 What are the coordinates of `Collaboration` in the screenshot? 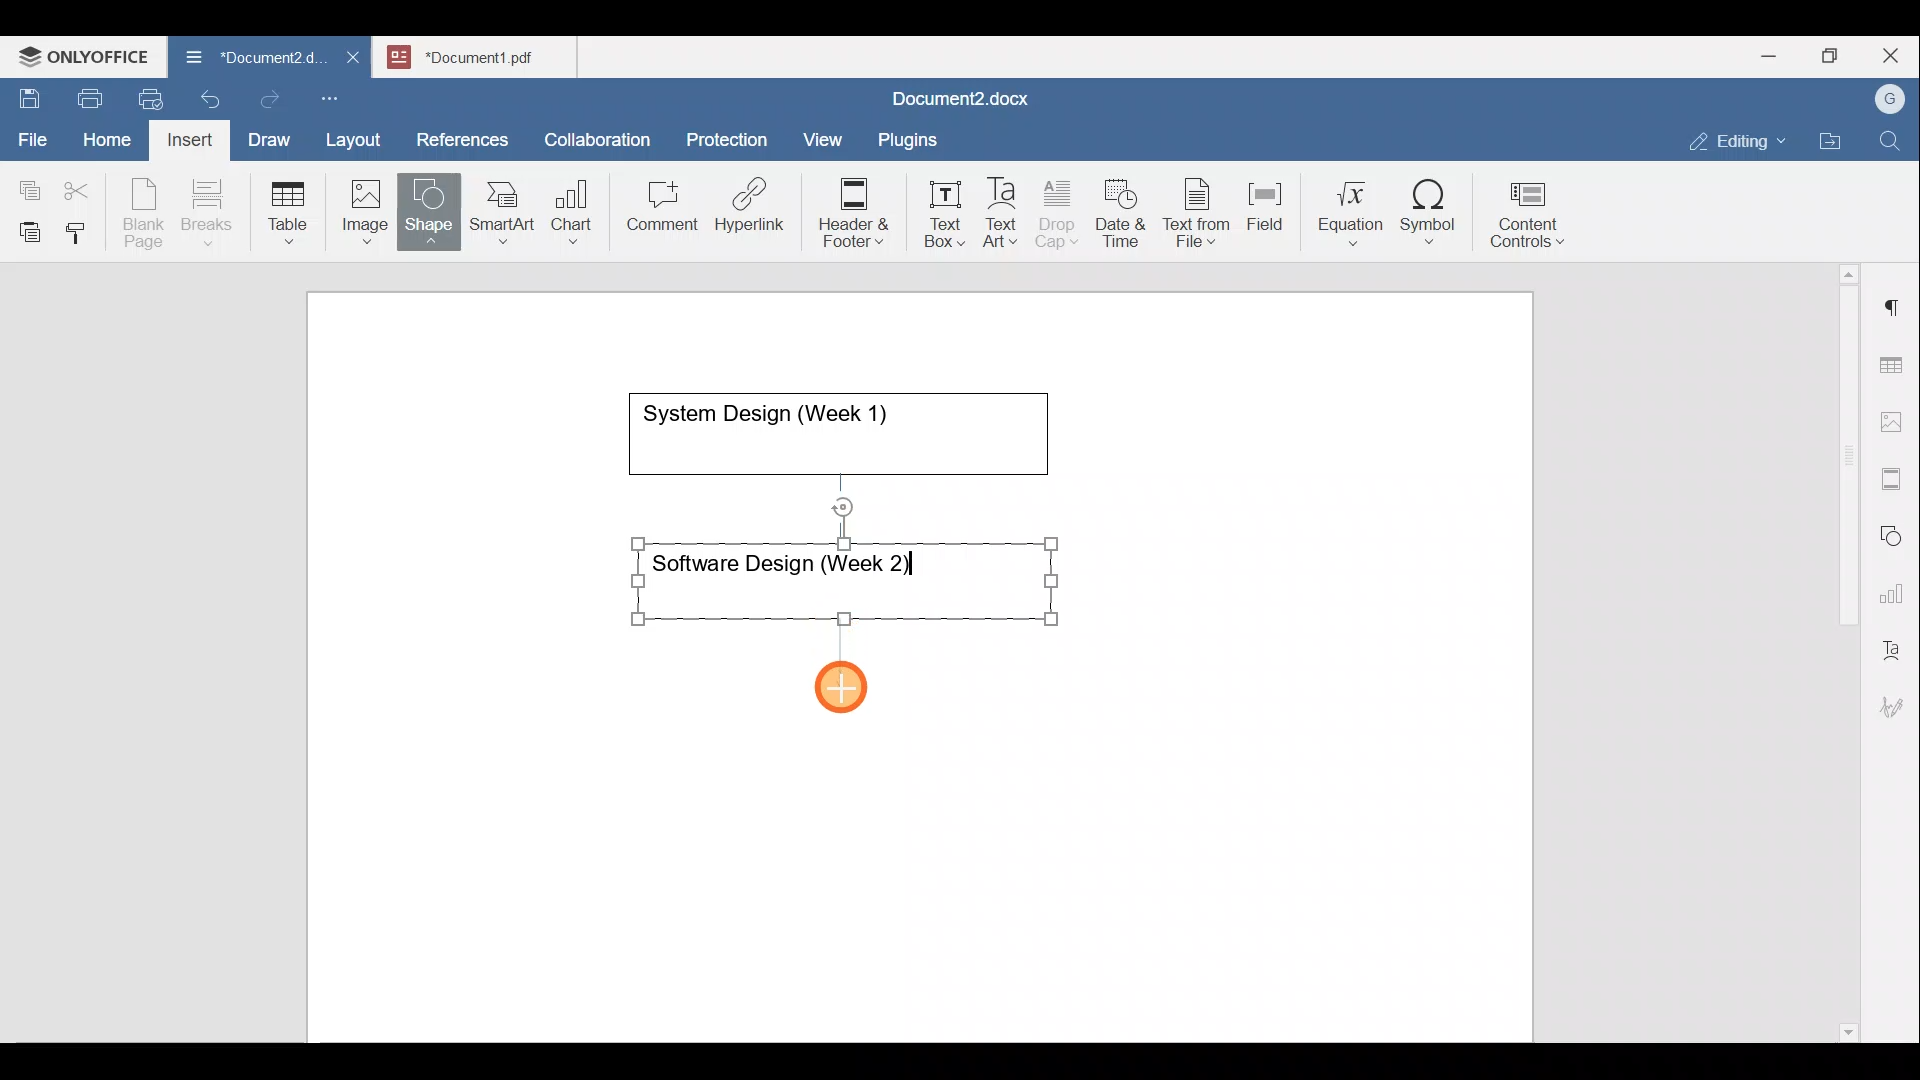 It's located at (594, 129).